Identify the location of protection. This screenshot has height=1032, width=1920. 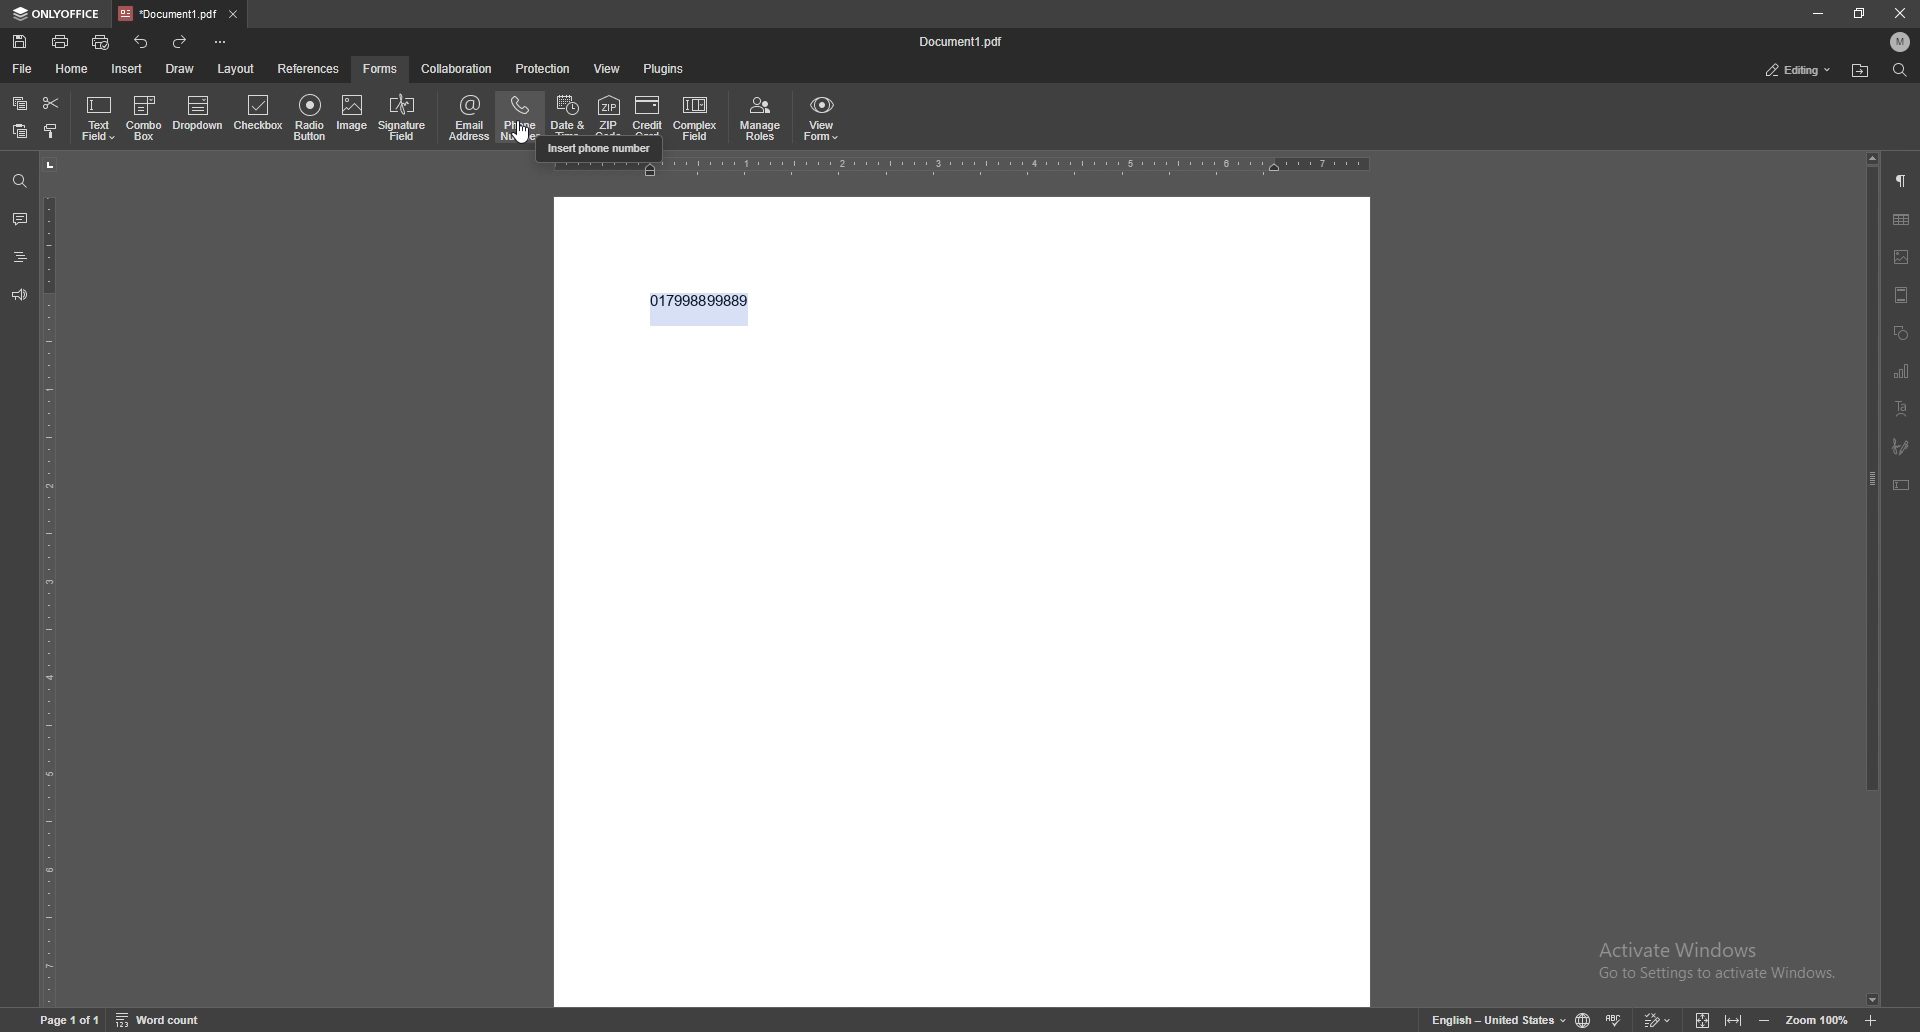
(543, 68).